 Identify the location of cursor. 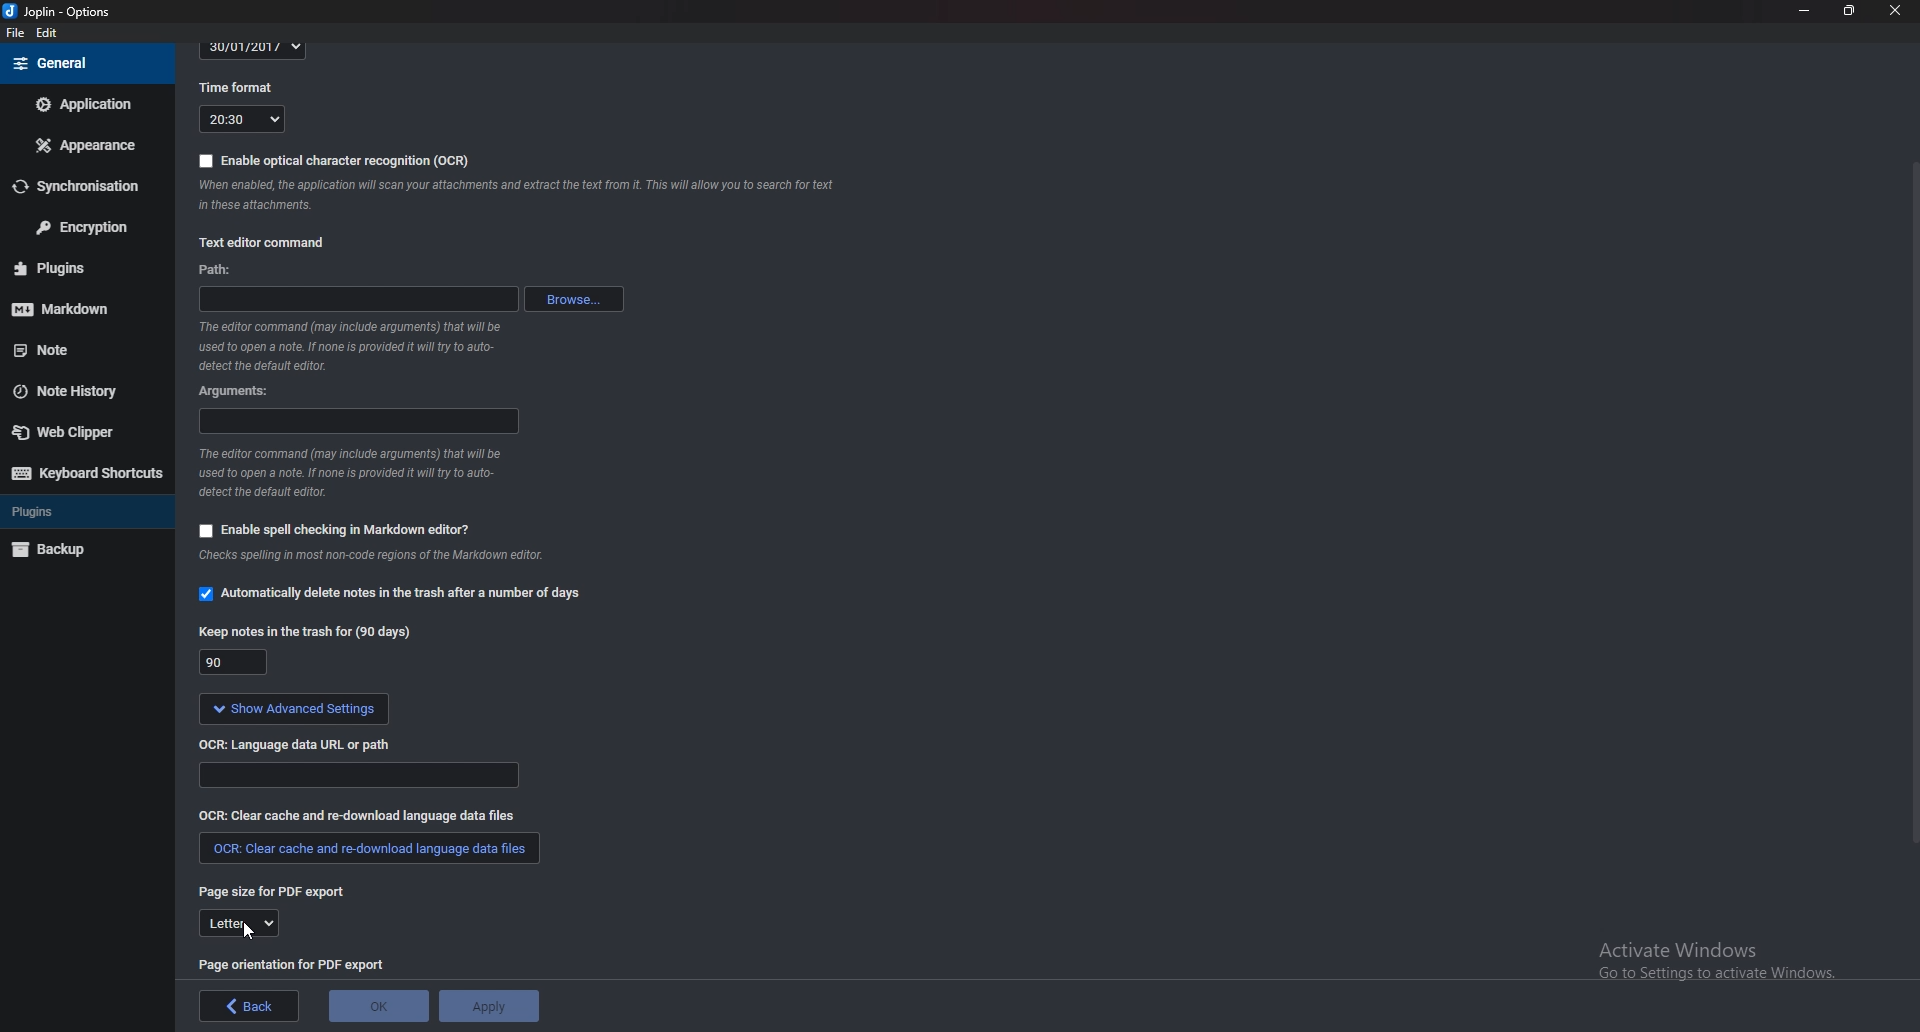
(249, 930).